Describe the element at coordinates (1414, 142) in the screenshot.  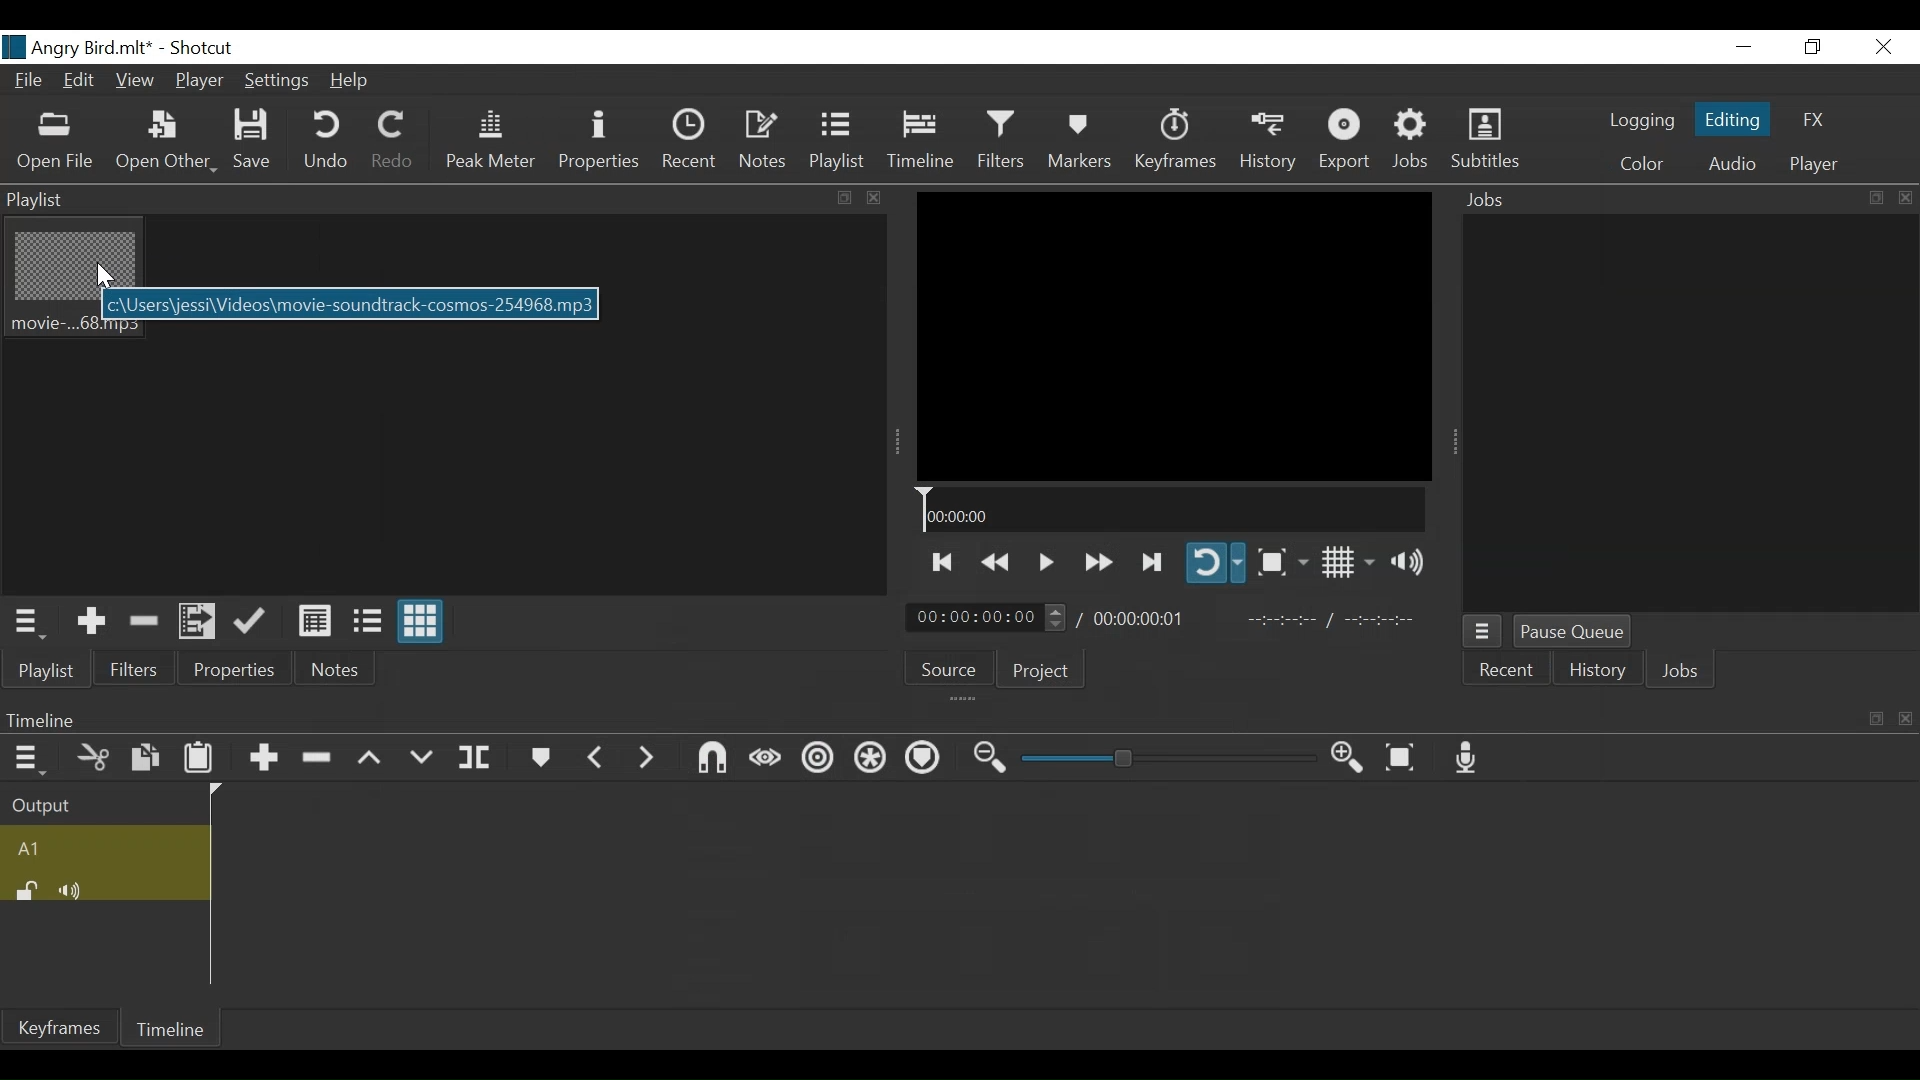
I see `Jobs` at that location.